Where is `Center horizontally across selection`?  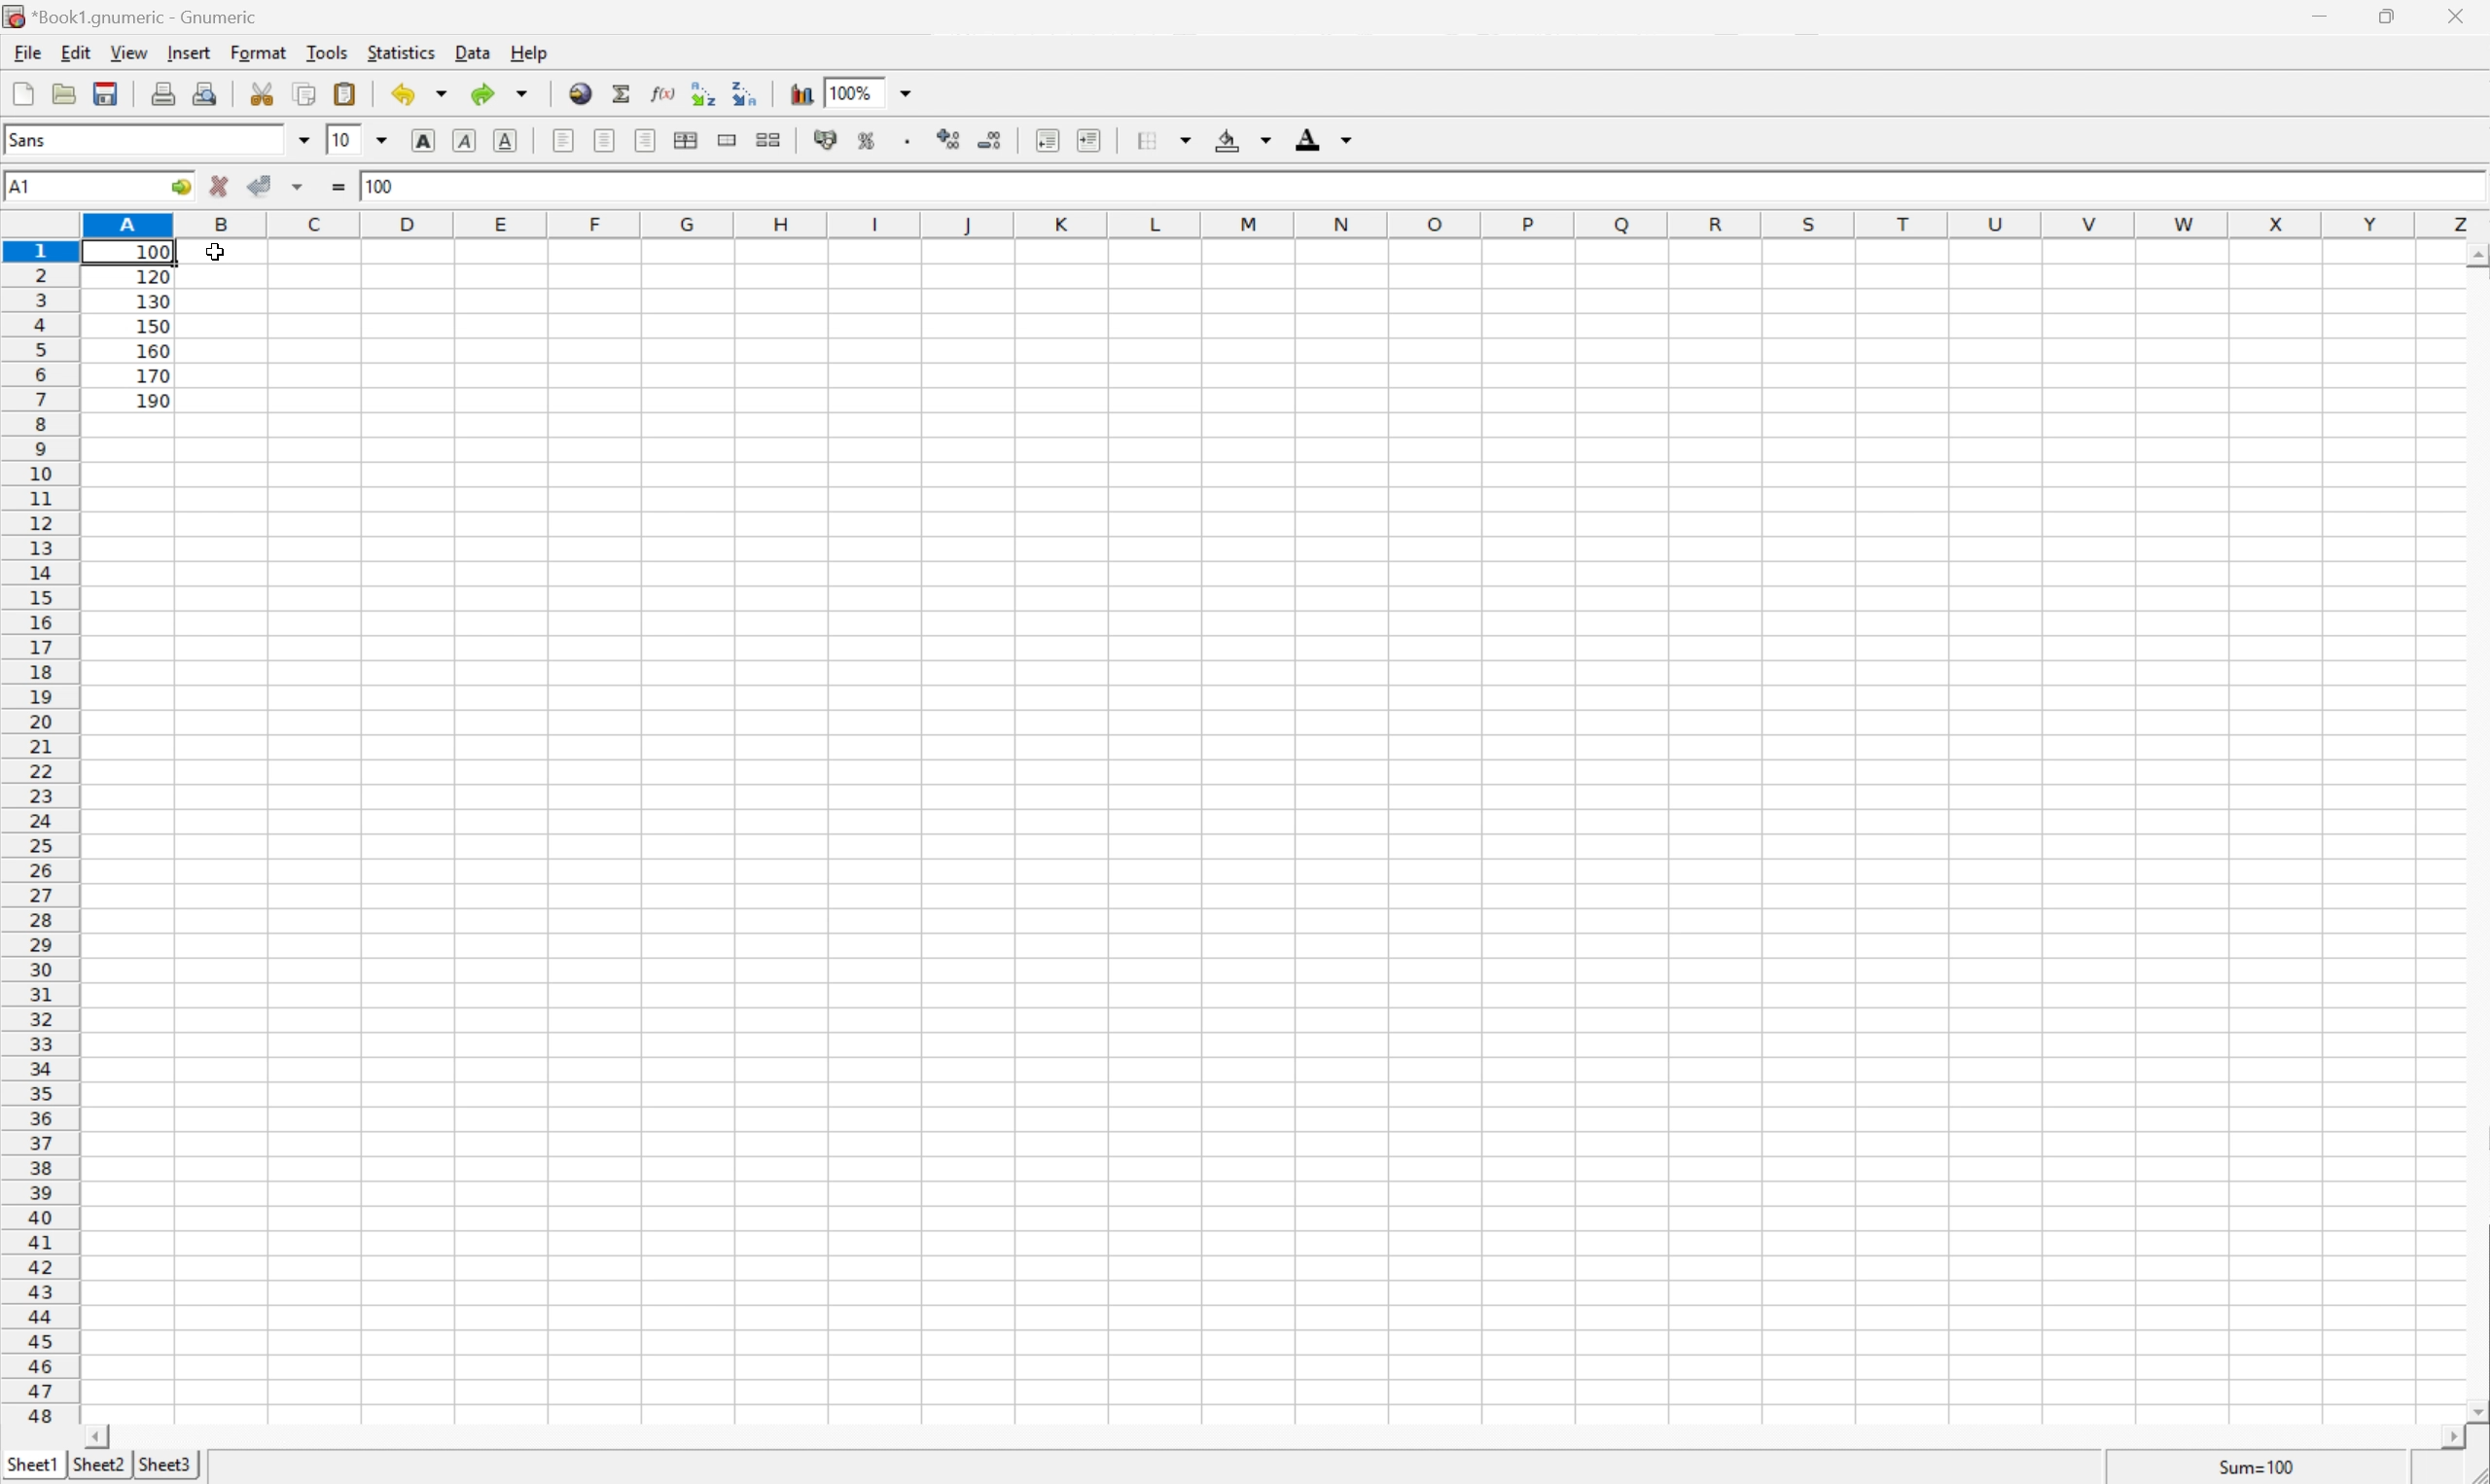
Center horizontally across selection is located at coordinates (685, 140).